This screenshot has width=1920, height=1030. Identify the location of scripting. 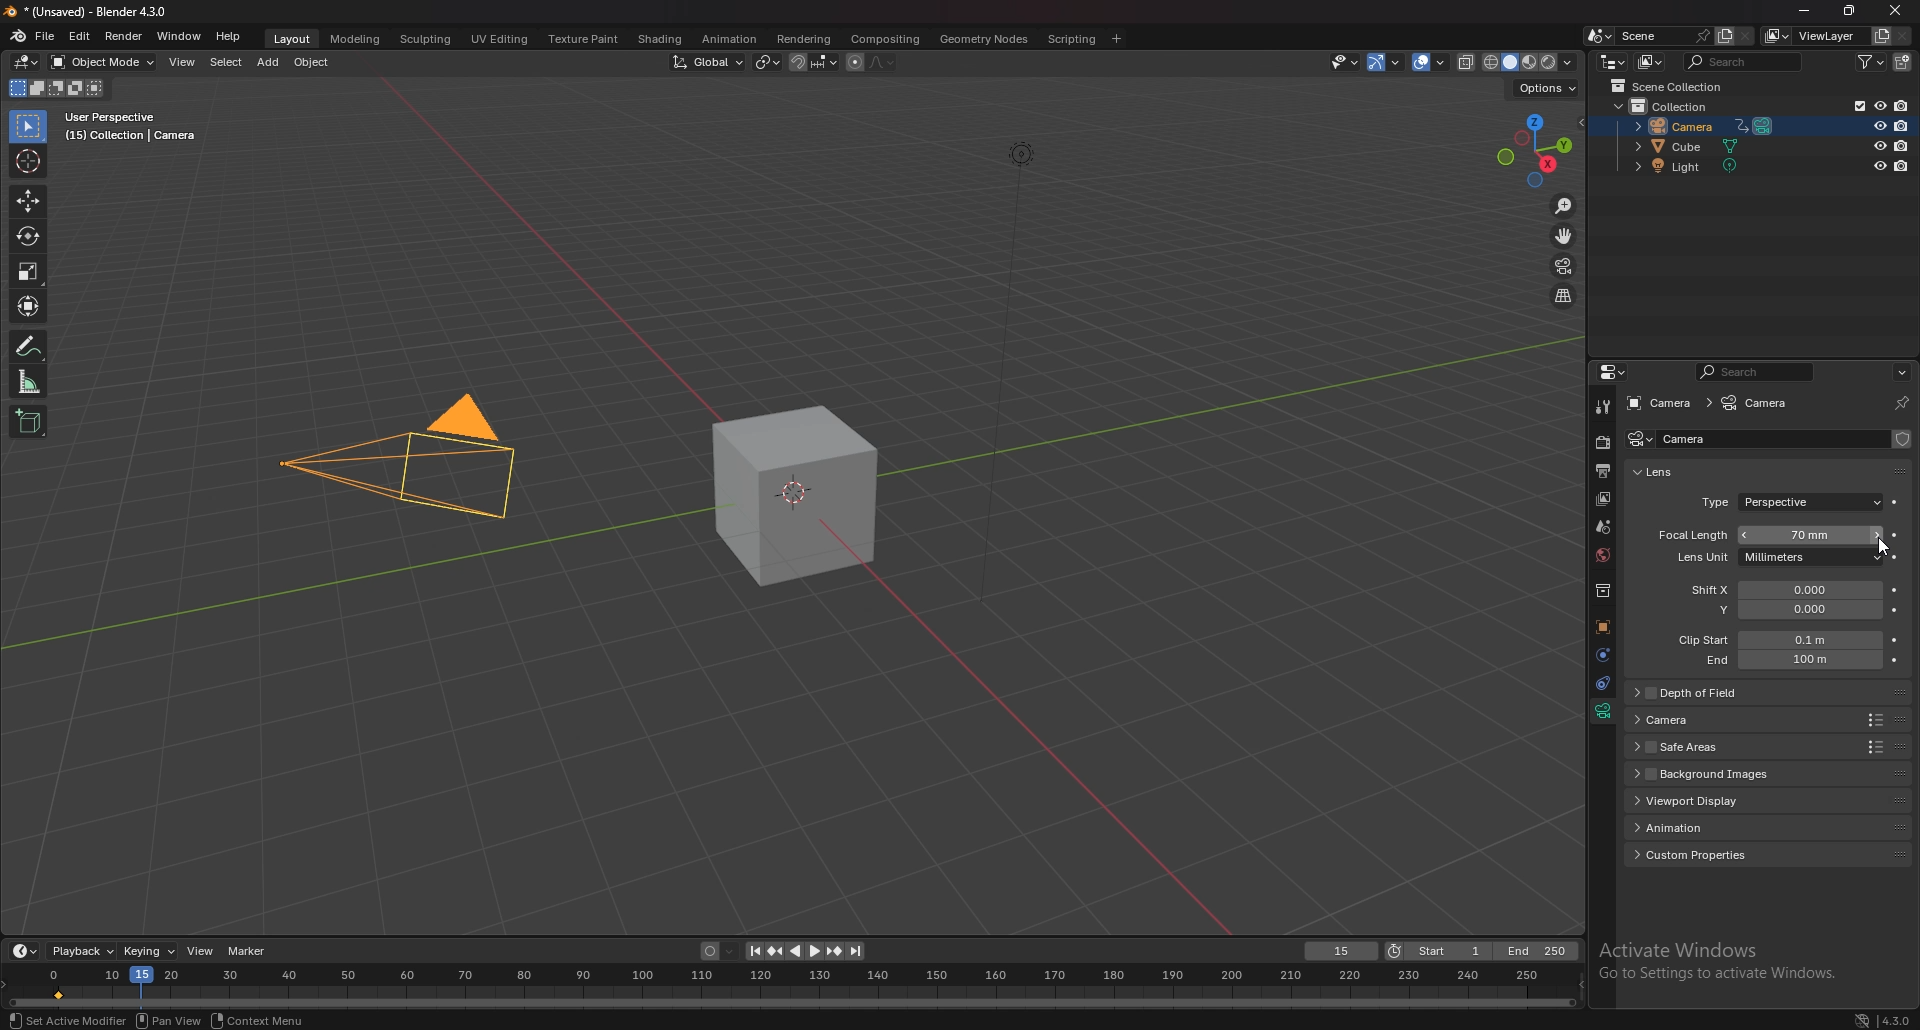
(1070, 39).